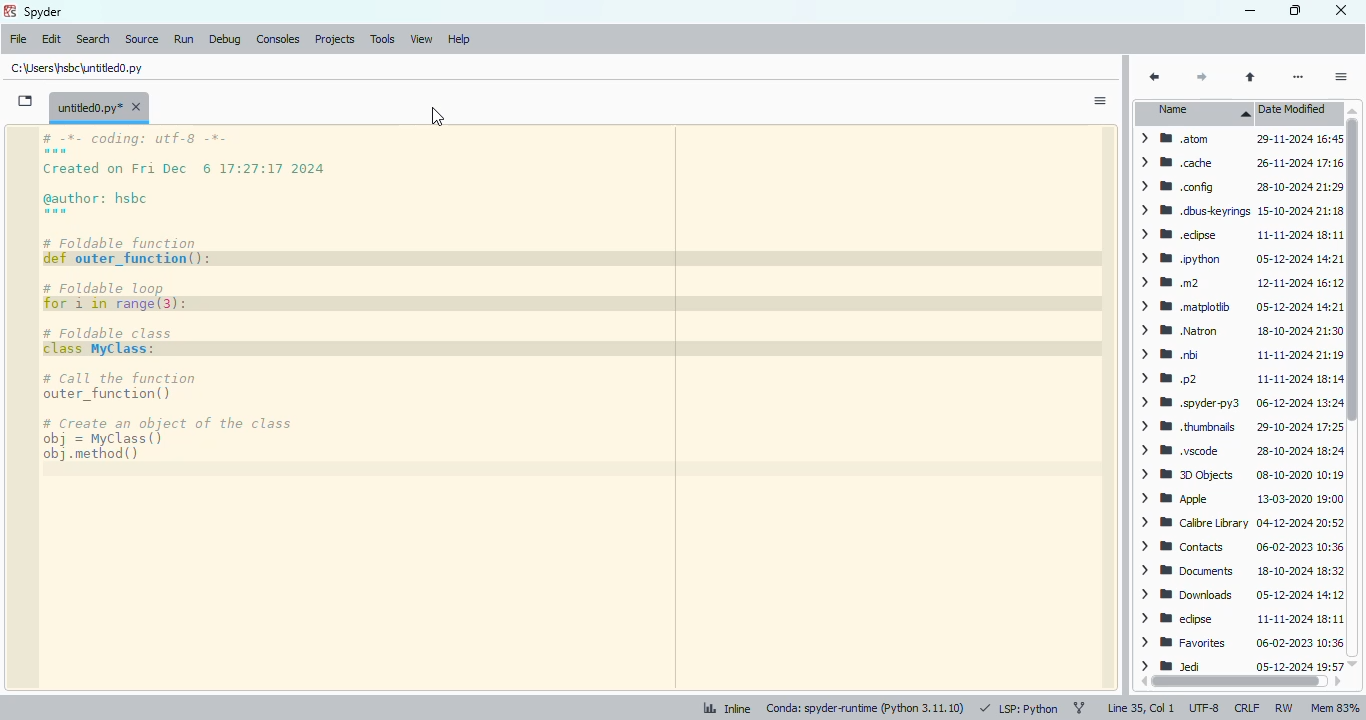 The image size is (1366, 720). Describe the element at coordinates (245, 299) in the screenshot. I see `code ` at that location.